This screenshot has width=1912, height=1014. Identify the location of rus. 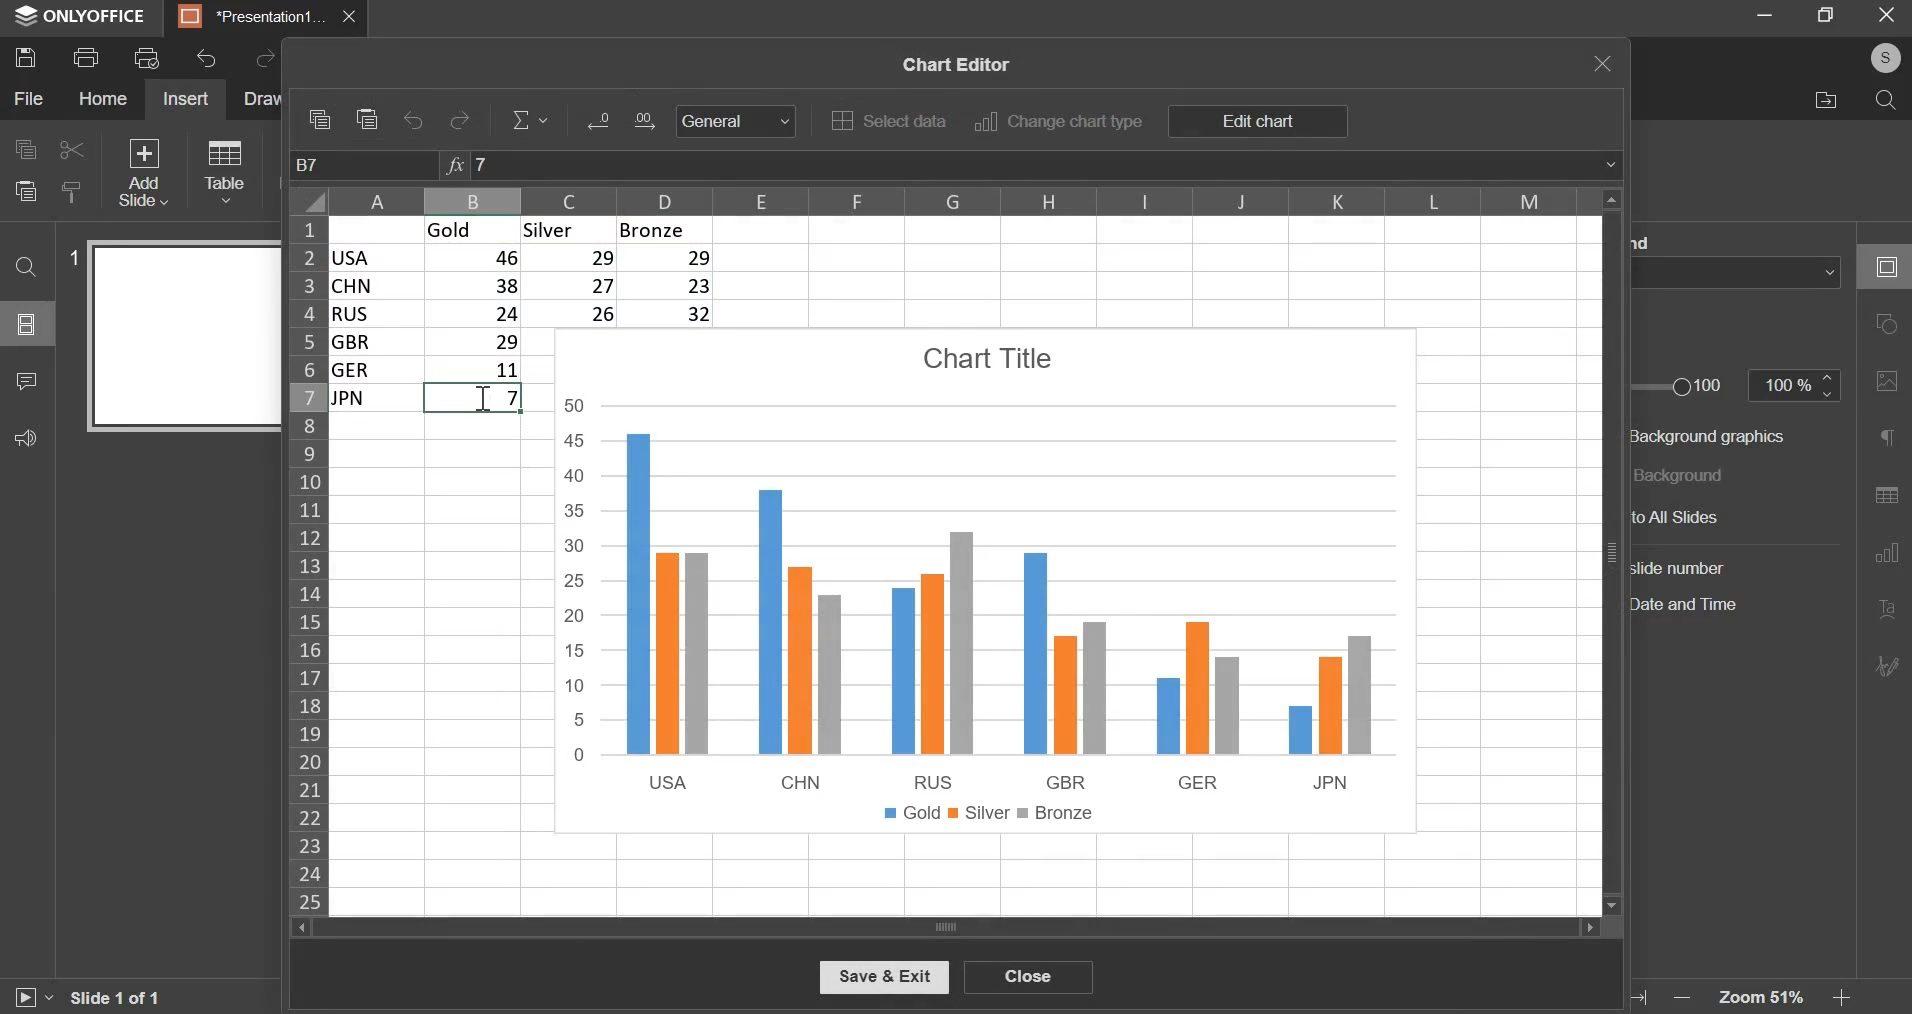
(374, 313).